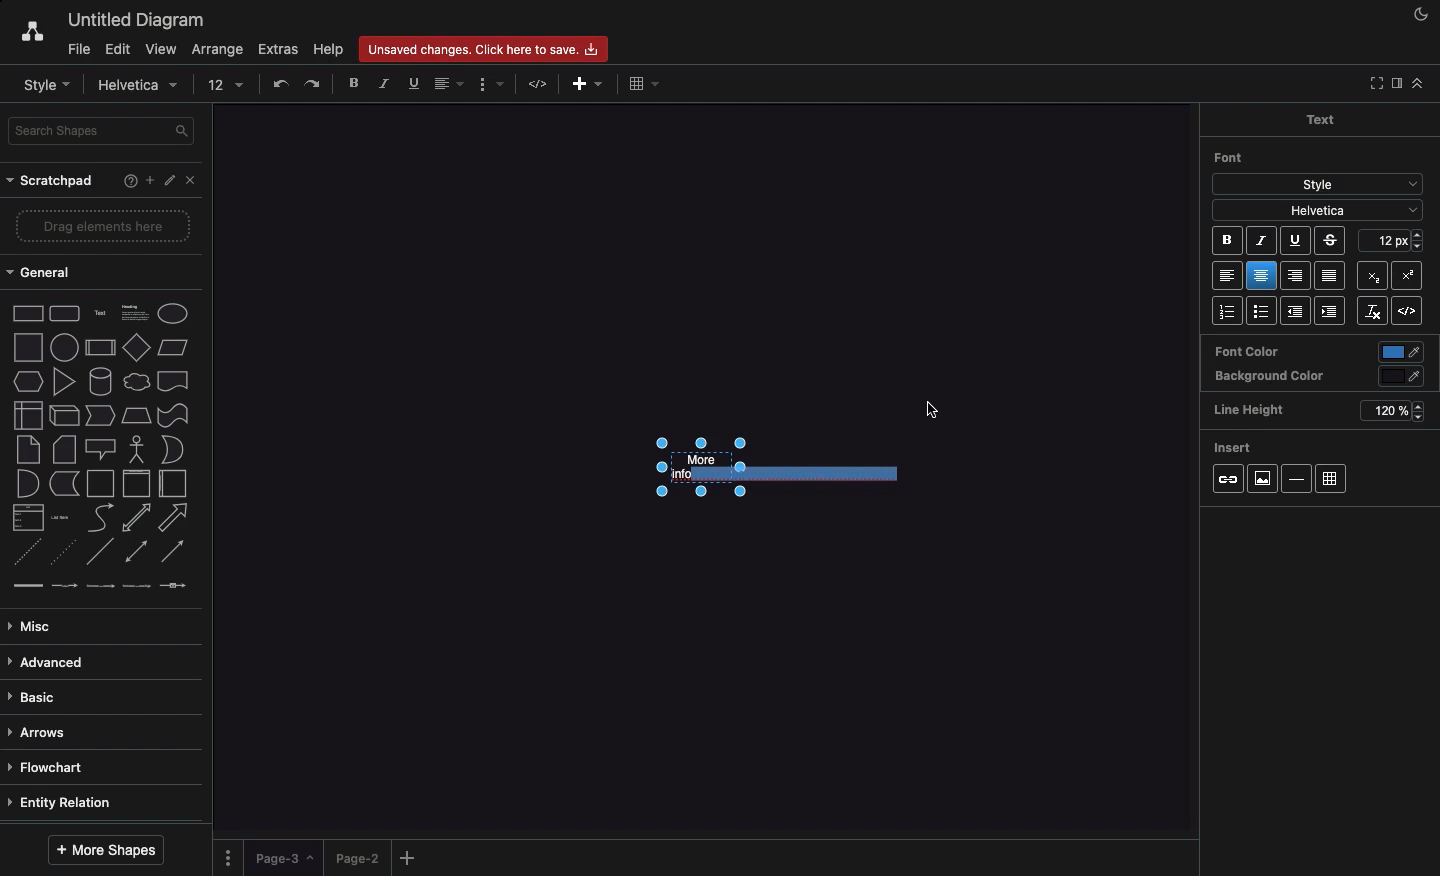 Image resolution: width=1440 pixels, height=876 pixels. Describe the element at coordinates (1261, 478) in the screenshot. I see `Image` at that location.